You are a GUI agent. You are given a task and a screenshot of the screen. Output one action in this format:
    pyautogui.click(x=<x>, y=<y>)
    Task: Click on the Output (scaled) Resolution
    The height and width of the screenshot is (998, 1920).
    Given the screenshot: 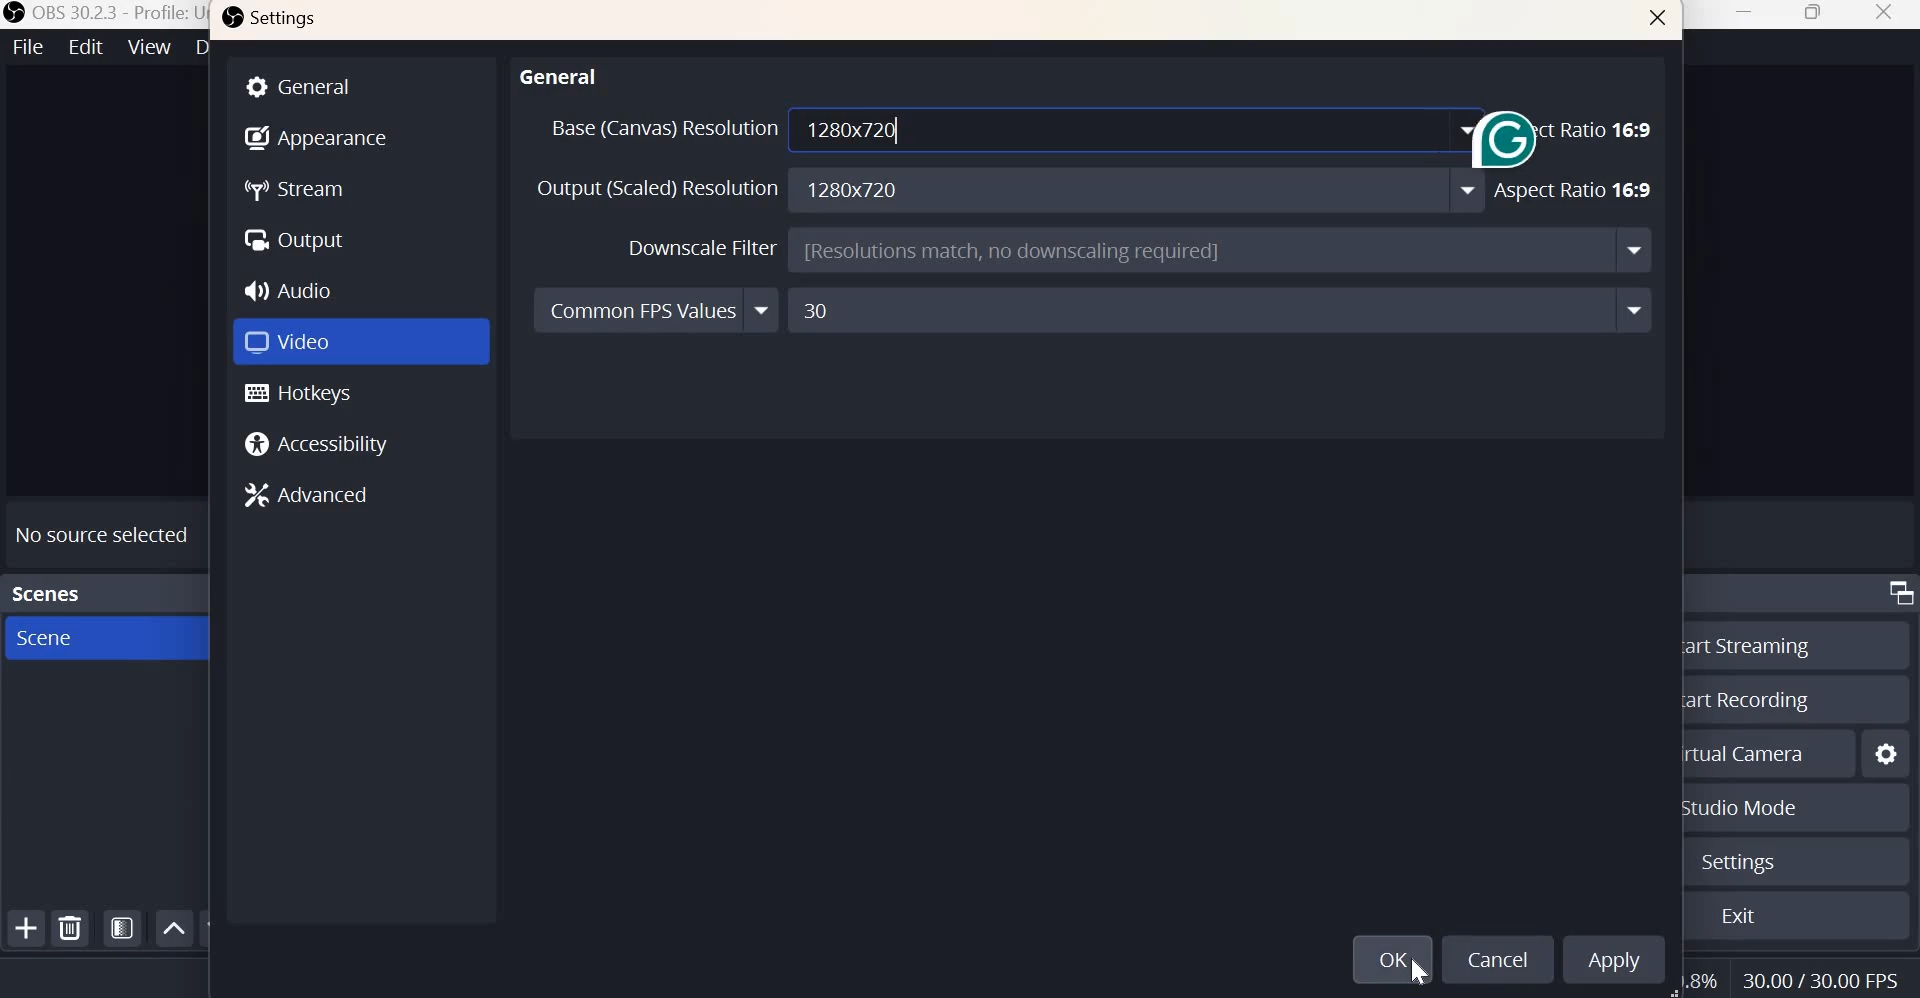 What is the action you would take?
    pyautogui.click(x=657, y=191)
    